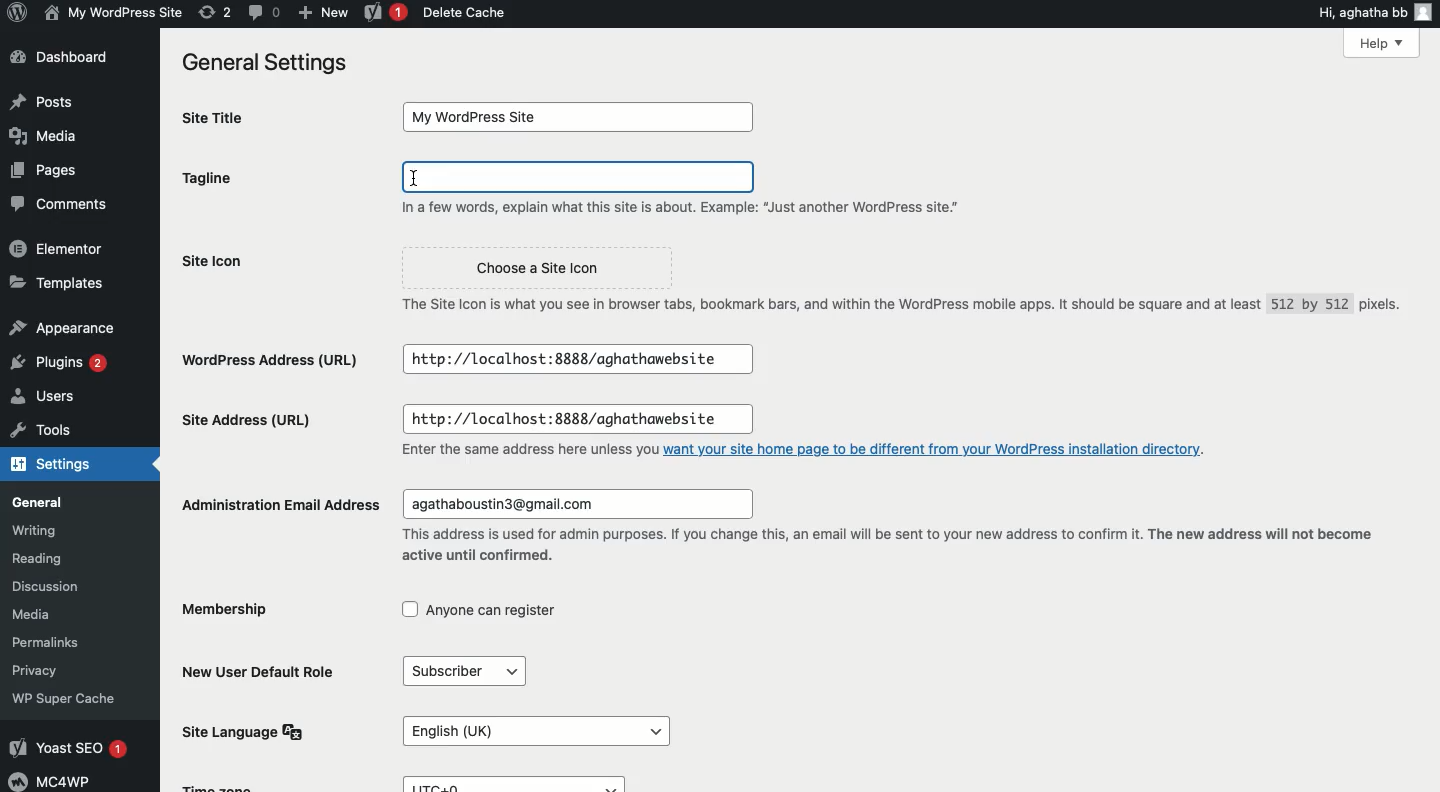  I want to click on Choose a Site Icon, so click(543, 264).